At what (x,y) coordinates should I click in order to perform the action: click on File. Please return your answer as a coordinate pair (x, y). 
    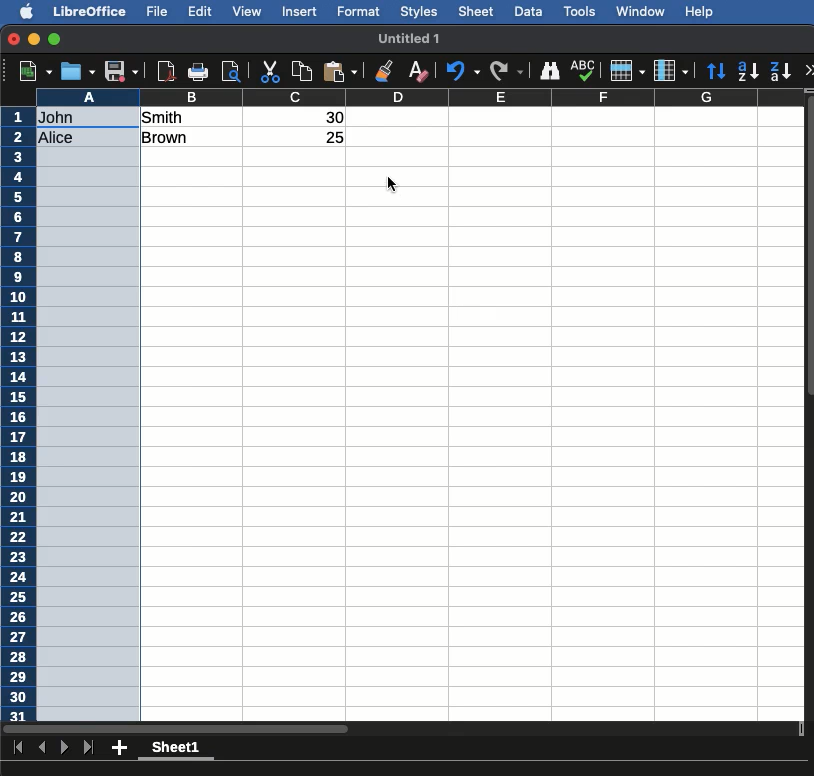
    Looking at the image, I should click on (158, 12).